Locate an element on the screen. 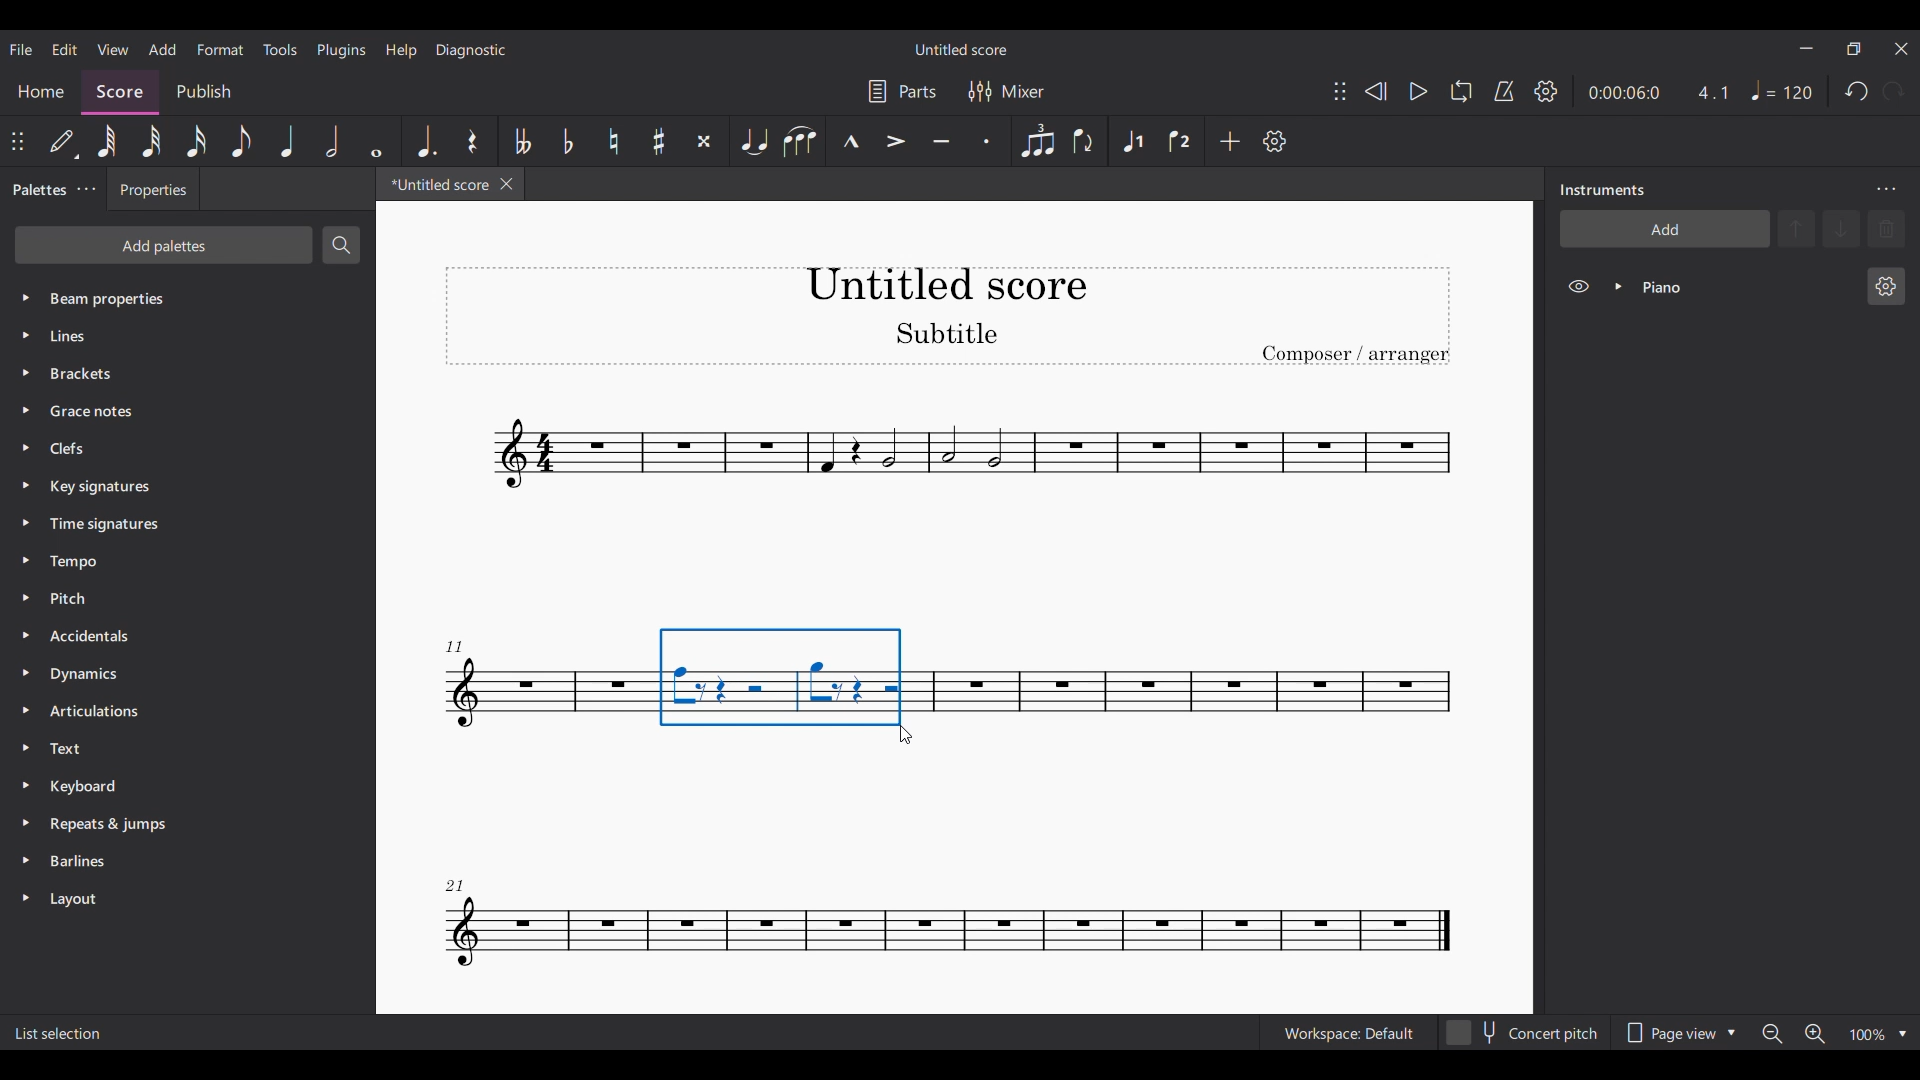 The image size is (1920, 1080). Tie is located at coordinates (755, 141).